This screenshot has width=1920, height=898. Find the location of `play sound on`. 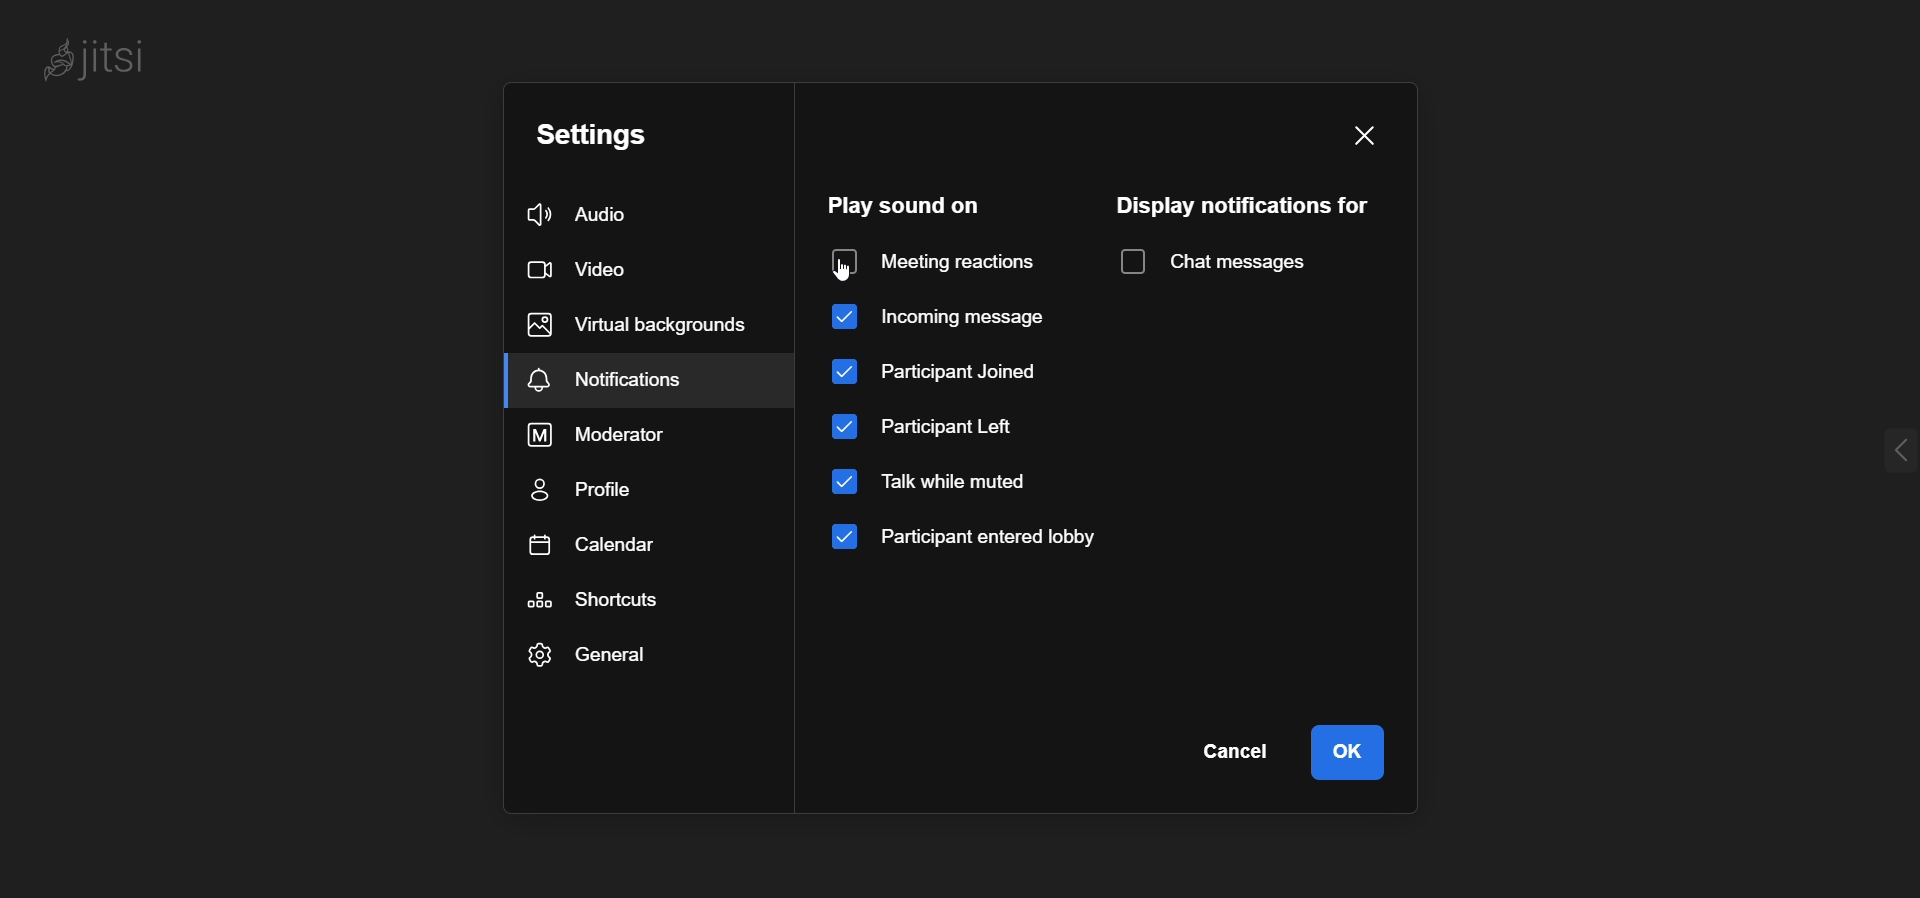

play sound on is located at coordinates (917, 205).